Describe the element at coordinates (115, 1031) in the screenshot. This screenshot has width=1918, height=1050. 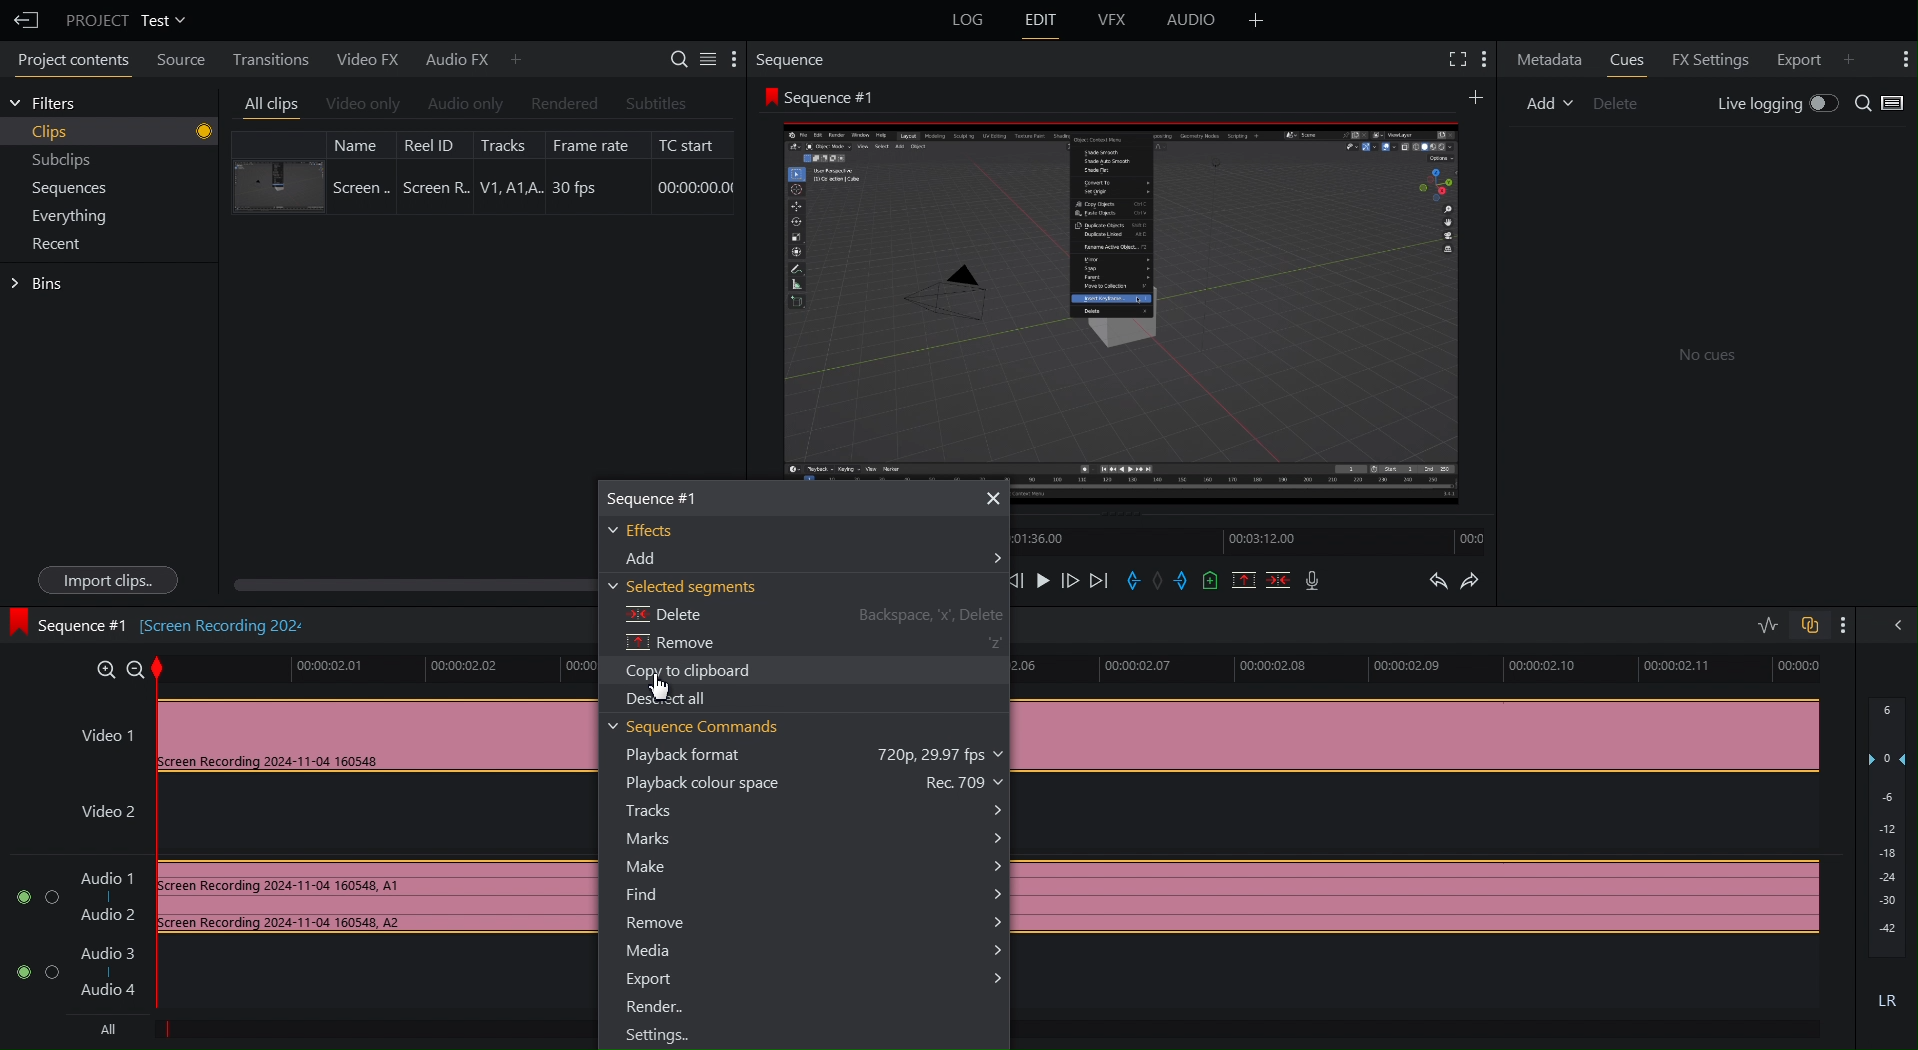
I see `All` at that location.